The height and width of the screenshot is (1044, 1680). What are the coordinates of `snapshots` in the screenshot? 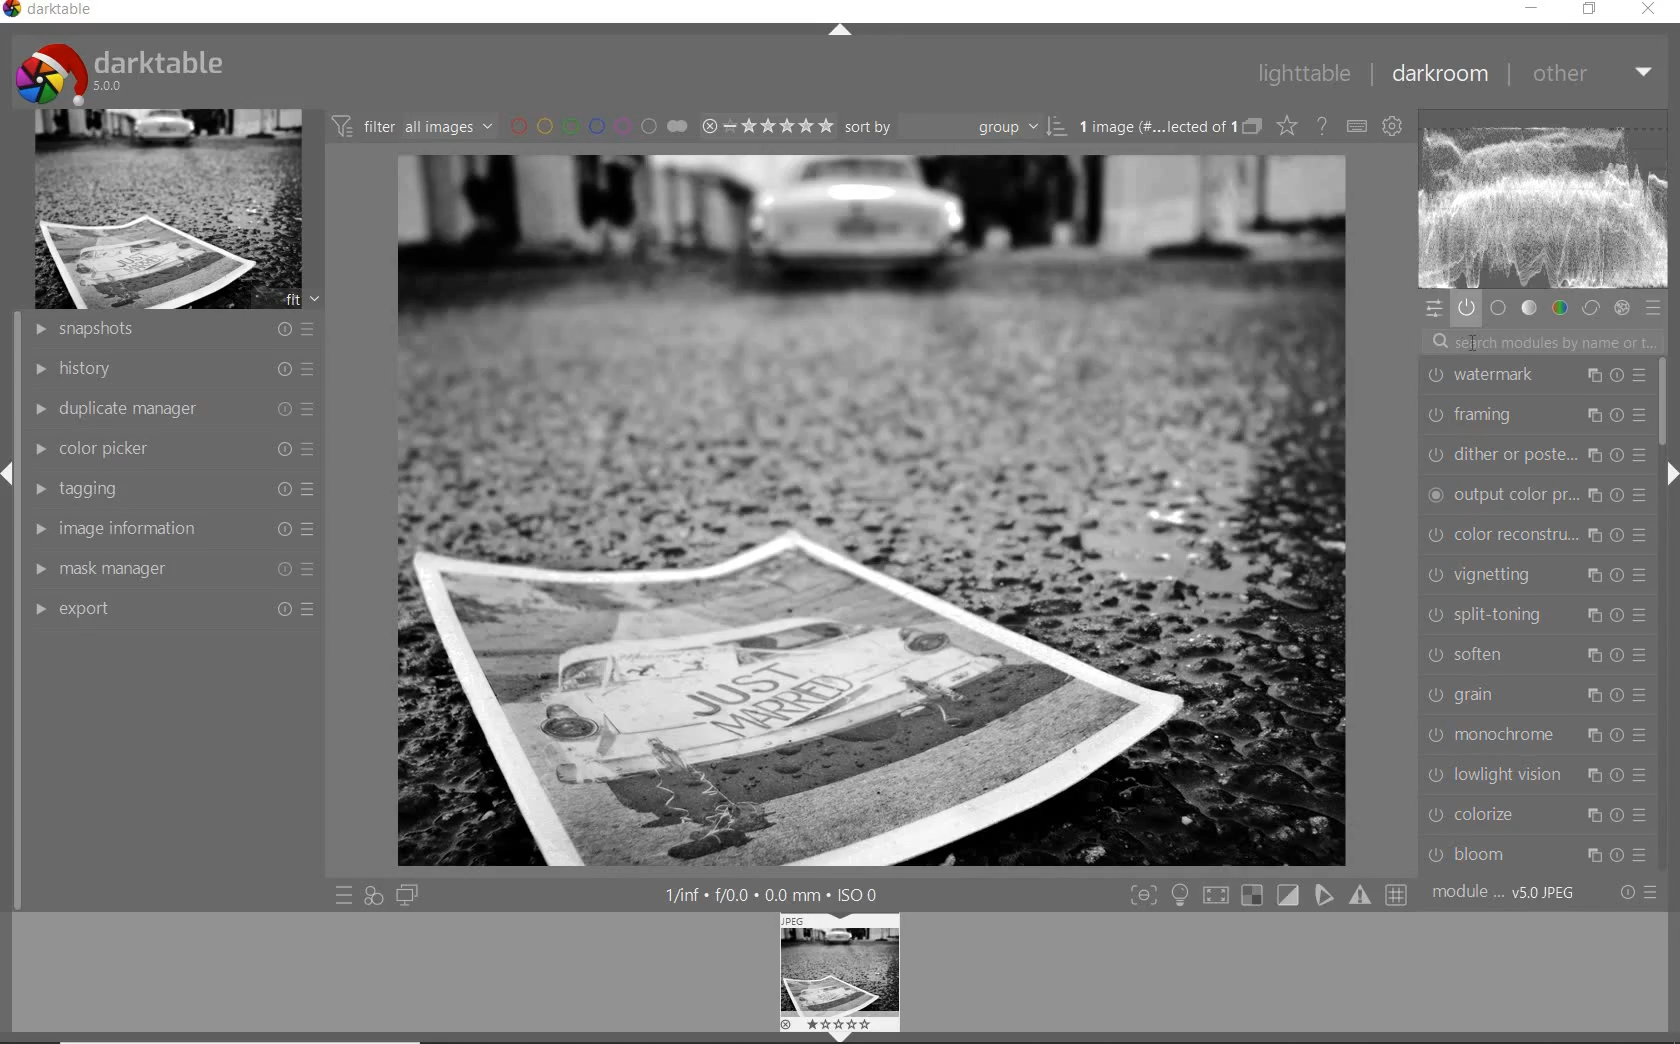 It's located at (171, 331).